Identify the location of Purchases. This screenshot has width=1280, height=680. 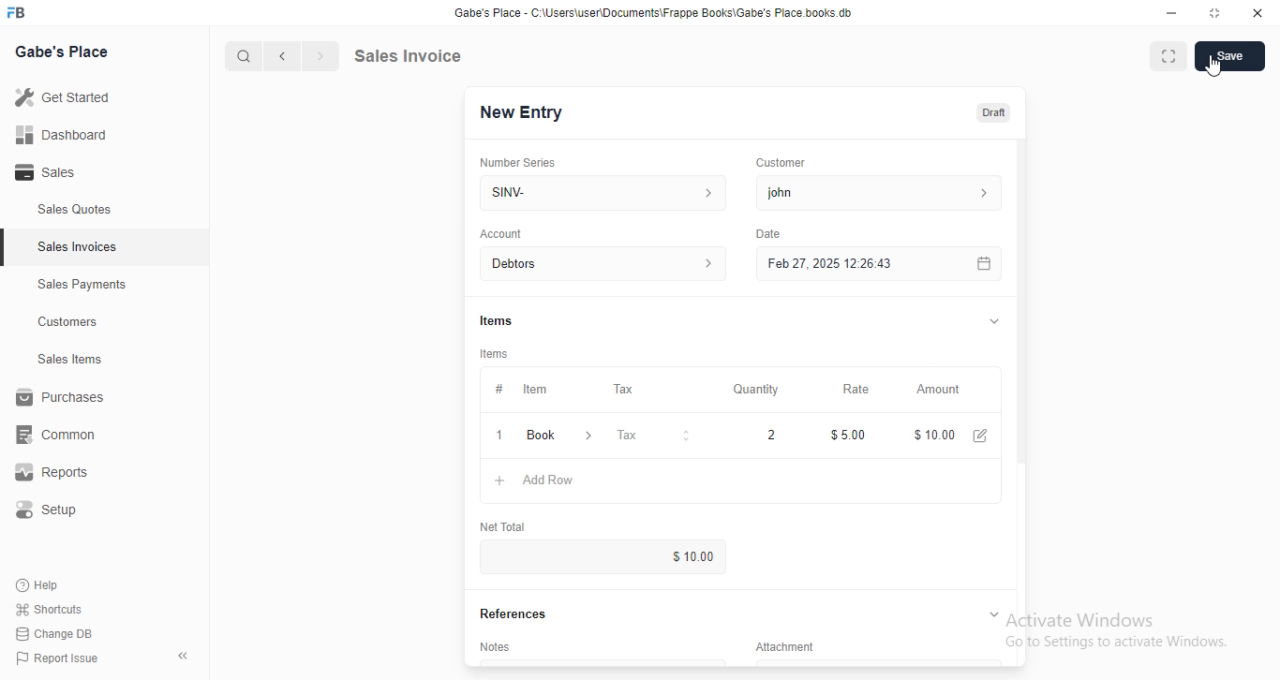
(59, 397).